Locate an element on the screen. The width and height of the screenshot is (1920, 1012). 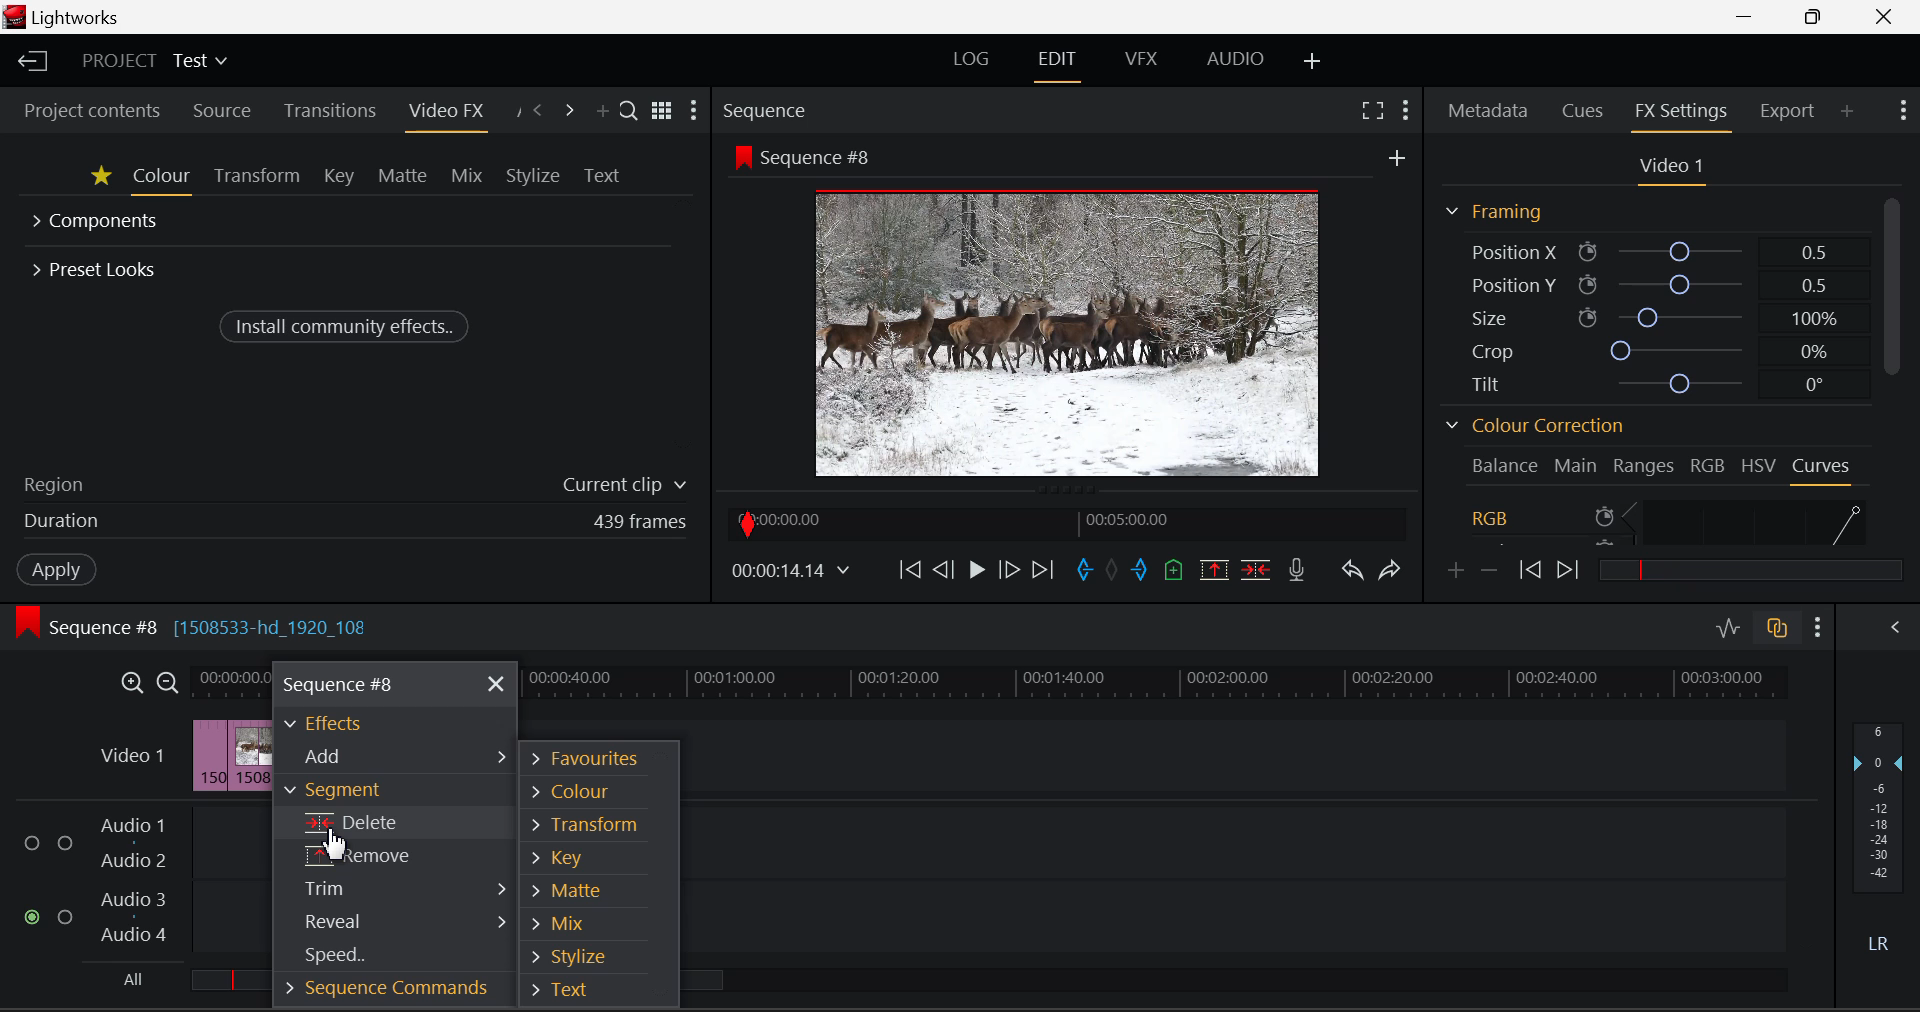
Show Settings is located at coordinates (1409, 109).